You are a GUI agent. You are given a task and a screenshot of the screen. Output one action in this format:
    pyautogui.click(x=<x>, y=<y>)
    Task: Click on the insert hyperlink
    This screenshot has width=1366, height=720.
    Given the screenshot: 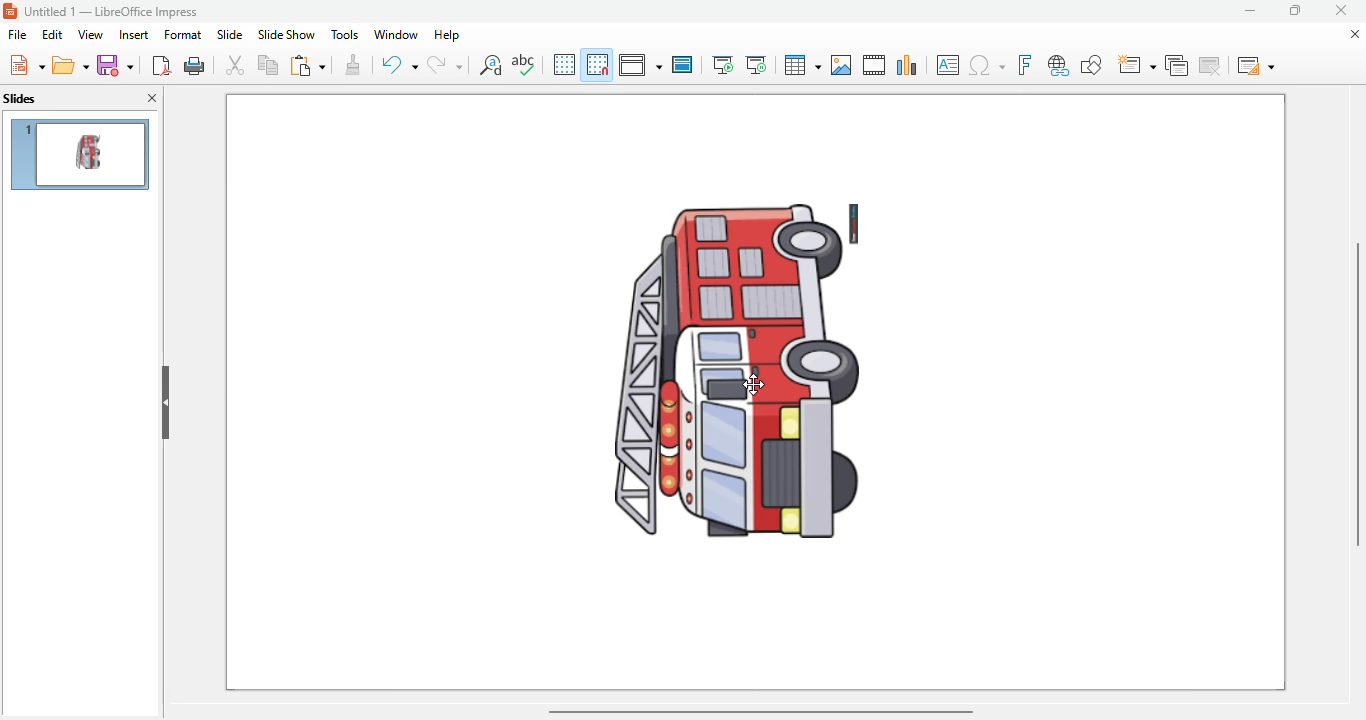 What is the action you would take?
    pyautogui.click(x=1059, y=65)
    